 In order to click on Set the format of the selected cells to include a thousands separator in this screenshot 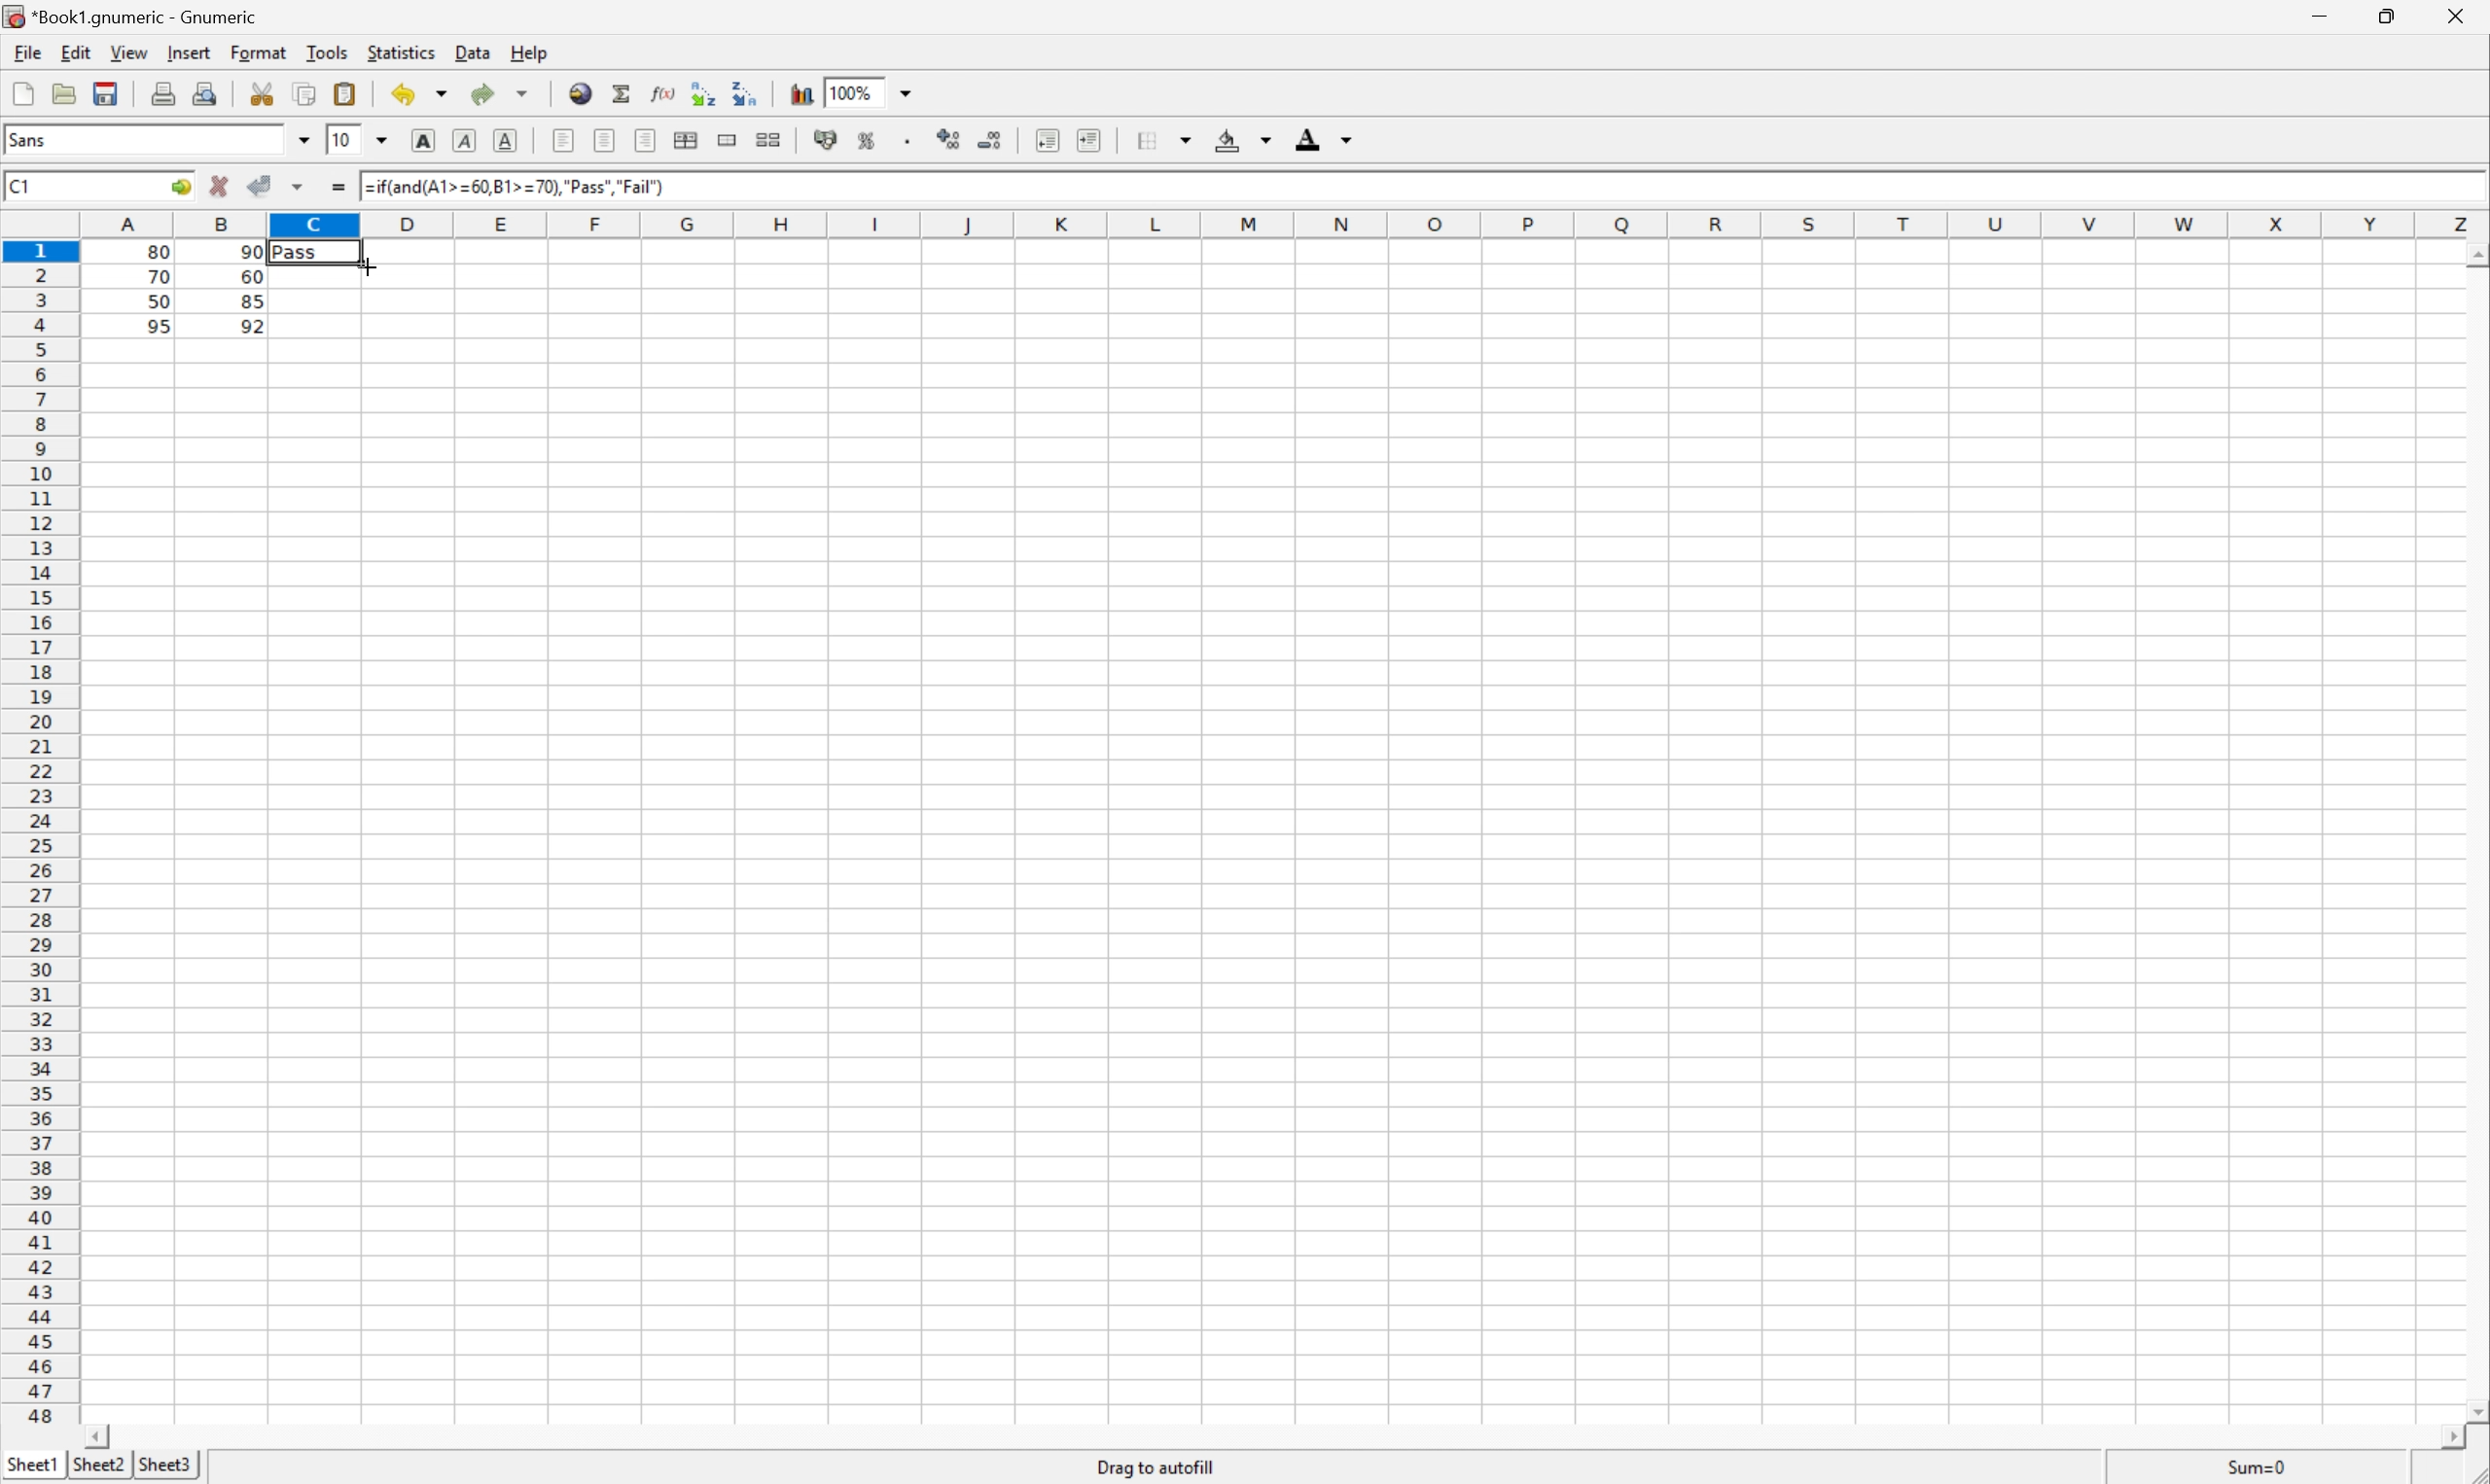, I will do `click(912, 136)`.